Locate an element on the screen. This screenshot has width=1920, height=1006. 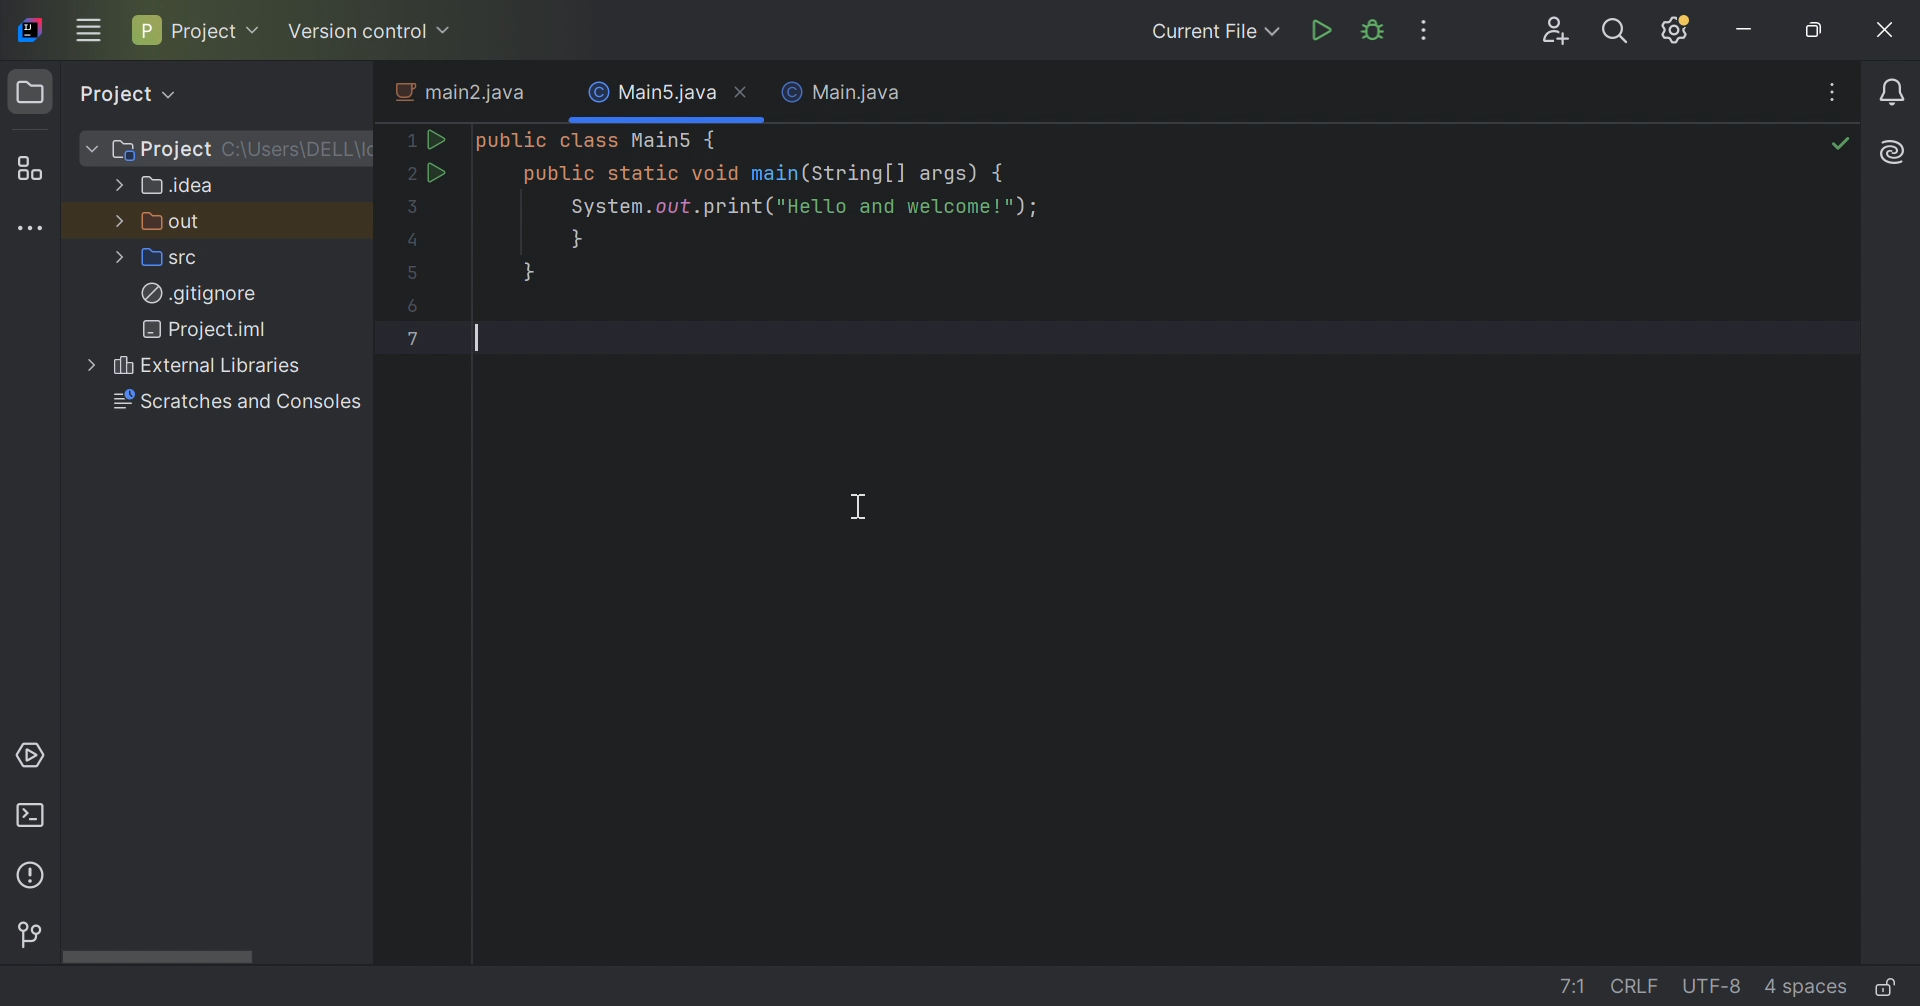
1:1 is located at coordinates (1577, 985).